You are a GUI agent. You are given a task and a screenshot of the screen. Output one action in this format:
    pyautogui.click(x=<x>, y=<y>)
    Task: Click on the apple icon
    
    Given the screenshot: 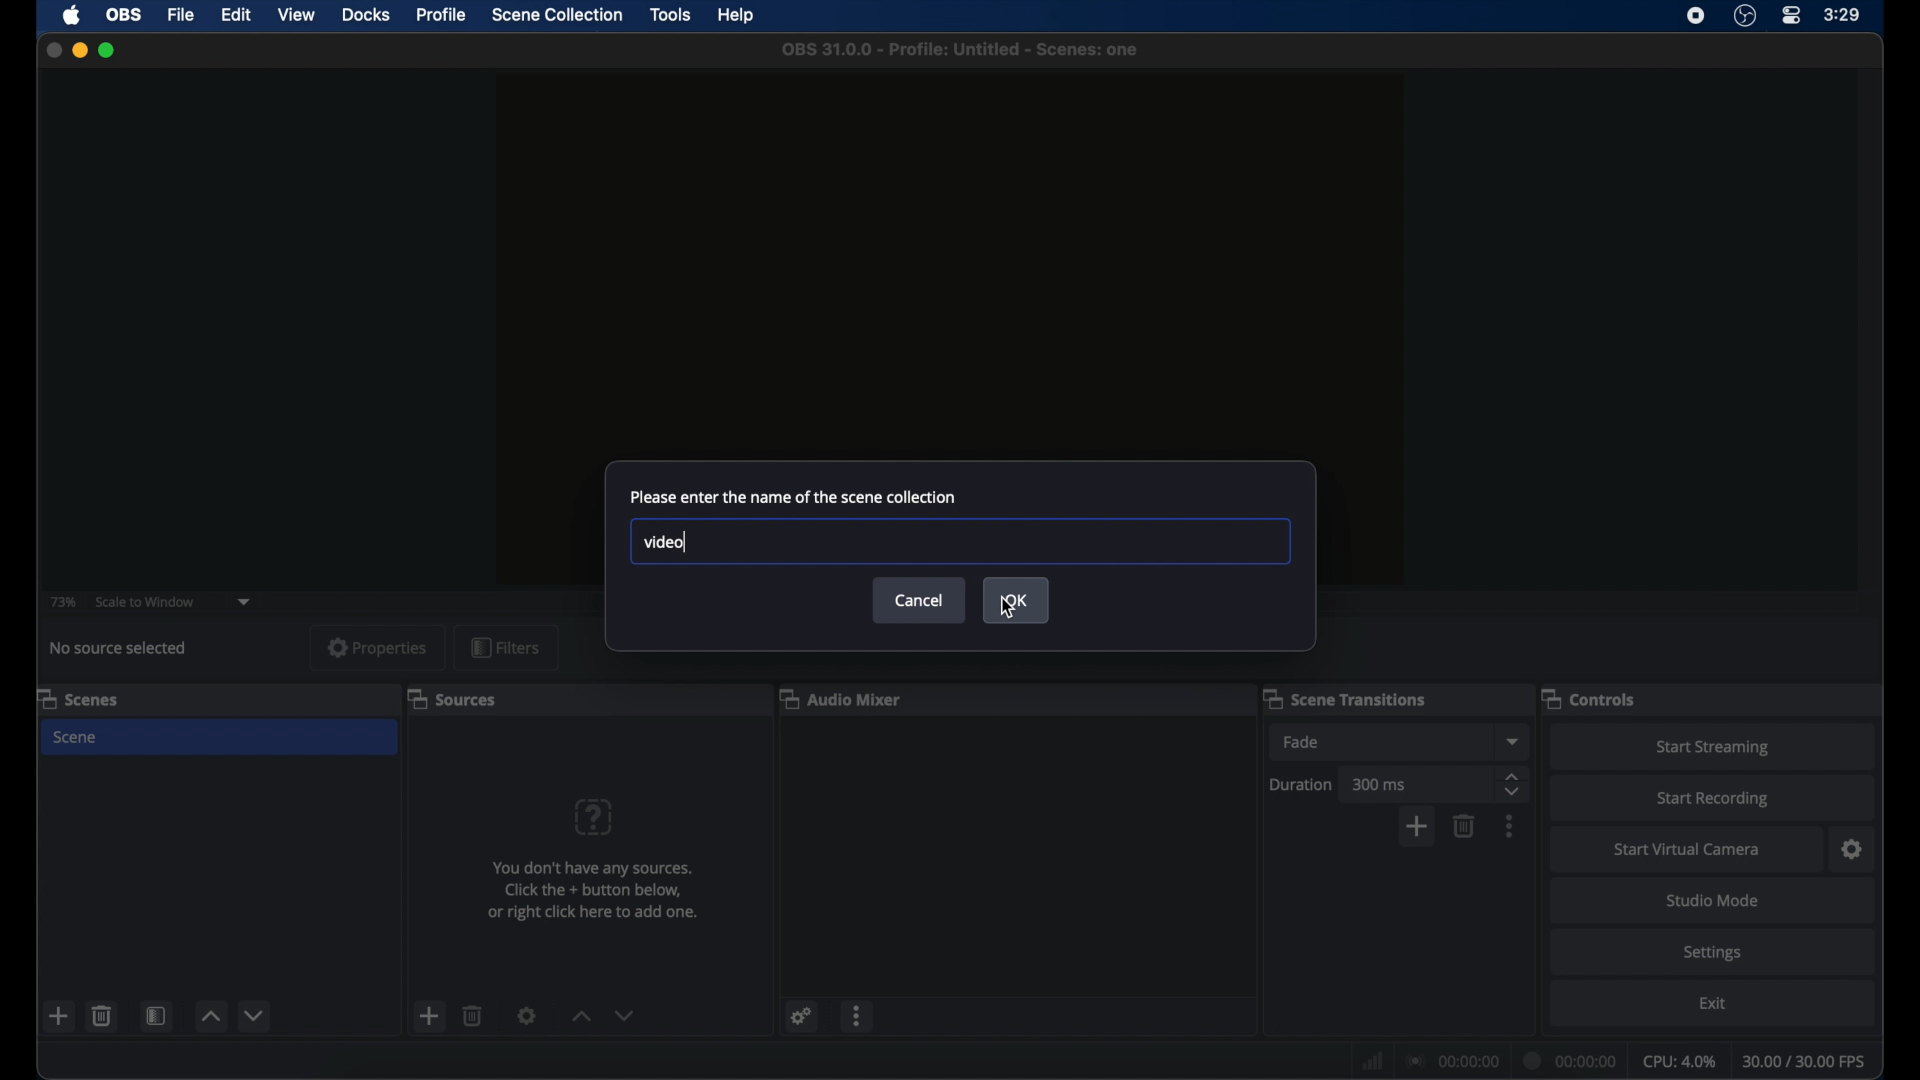 What is the action you would take?
    pyautogui.click(x=72, y=16)
    